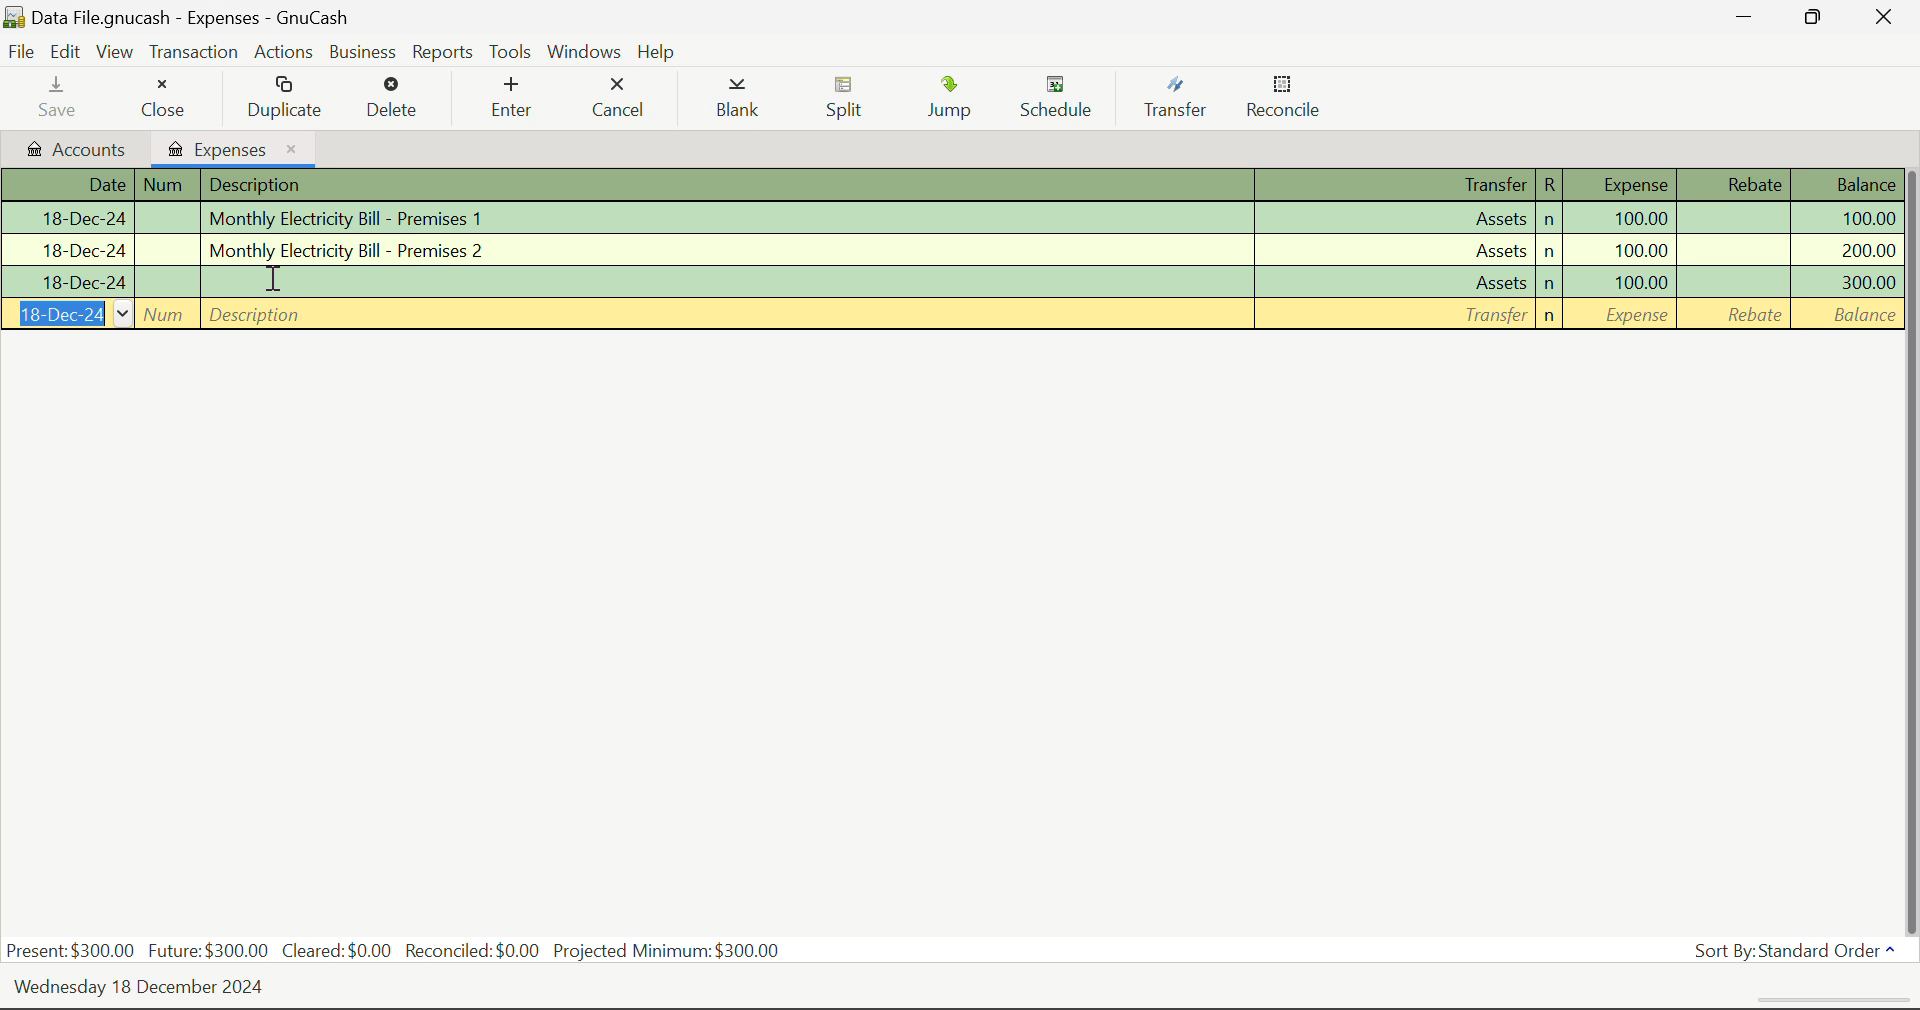 The image size is (1920, 1010). Describe the element at coordinates (1067, 100) in the screenshot. I see `Schedule` at that location.